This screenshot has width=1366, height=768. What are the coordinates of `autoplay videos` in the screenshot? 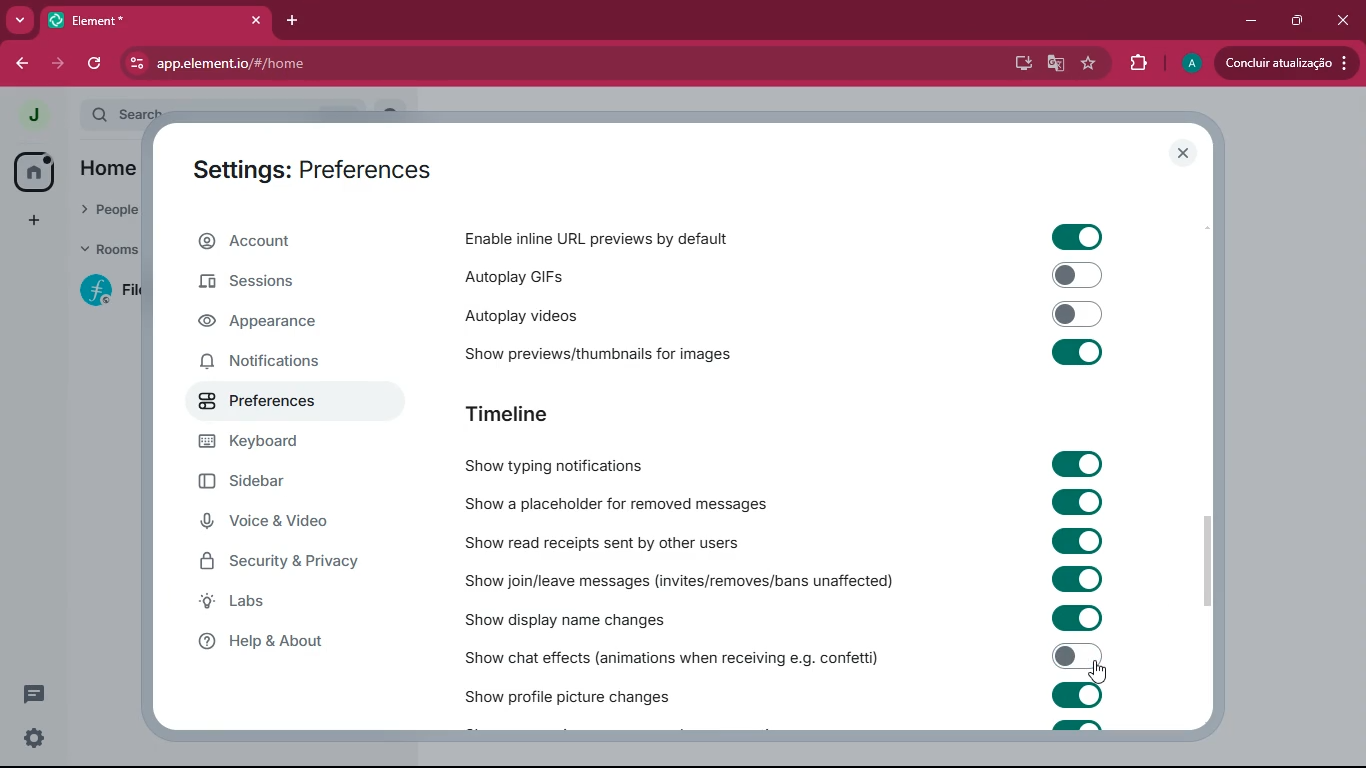 It's located at (565, 313).